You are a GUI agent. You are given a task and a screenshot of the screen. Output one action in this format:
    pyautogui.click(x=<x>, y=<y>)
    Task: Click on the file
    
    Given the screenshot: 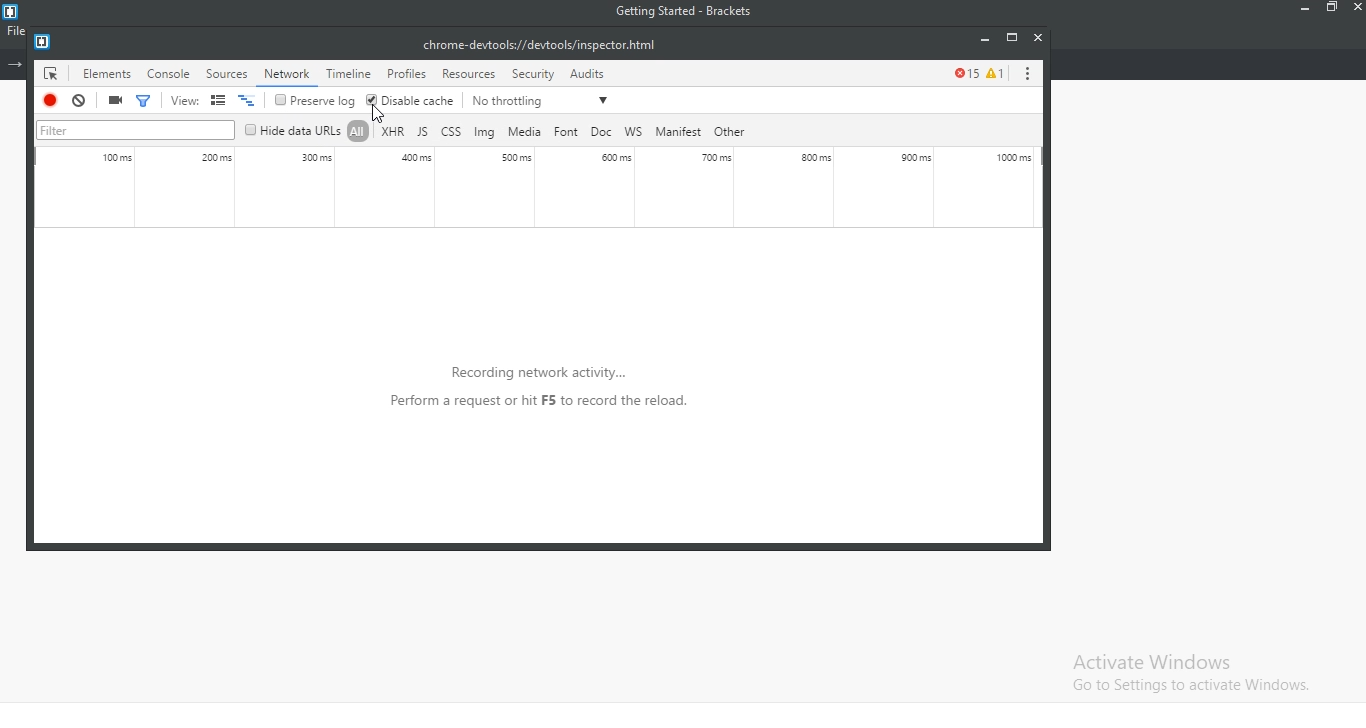 What is the action you would take?
    pyautogui.click(x=14, y=30)
    